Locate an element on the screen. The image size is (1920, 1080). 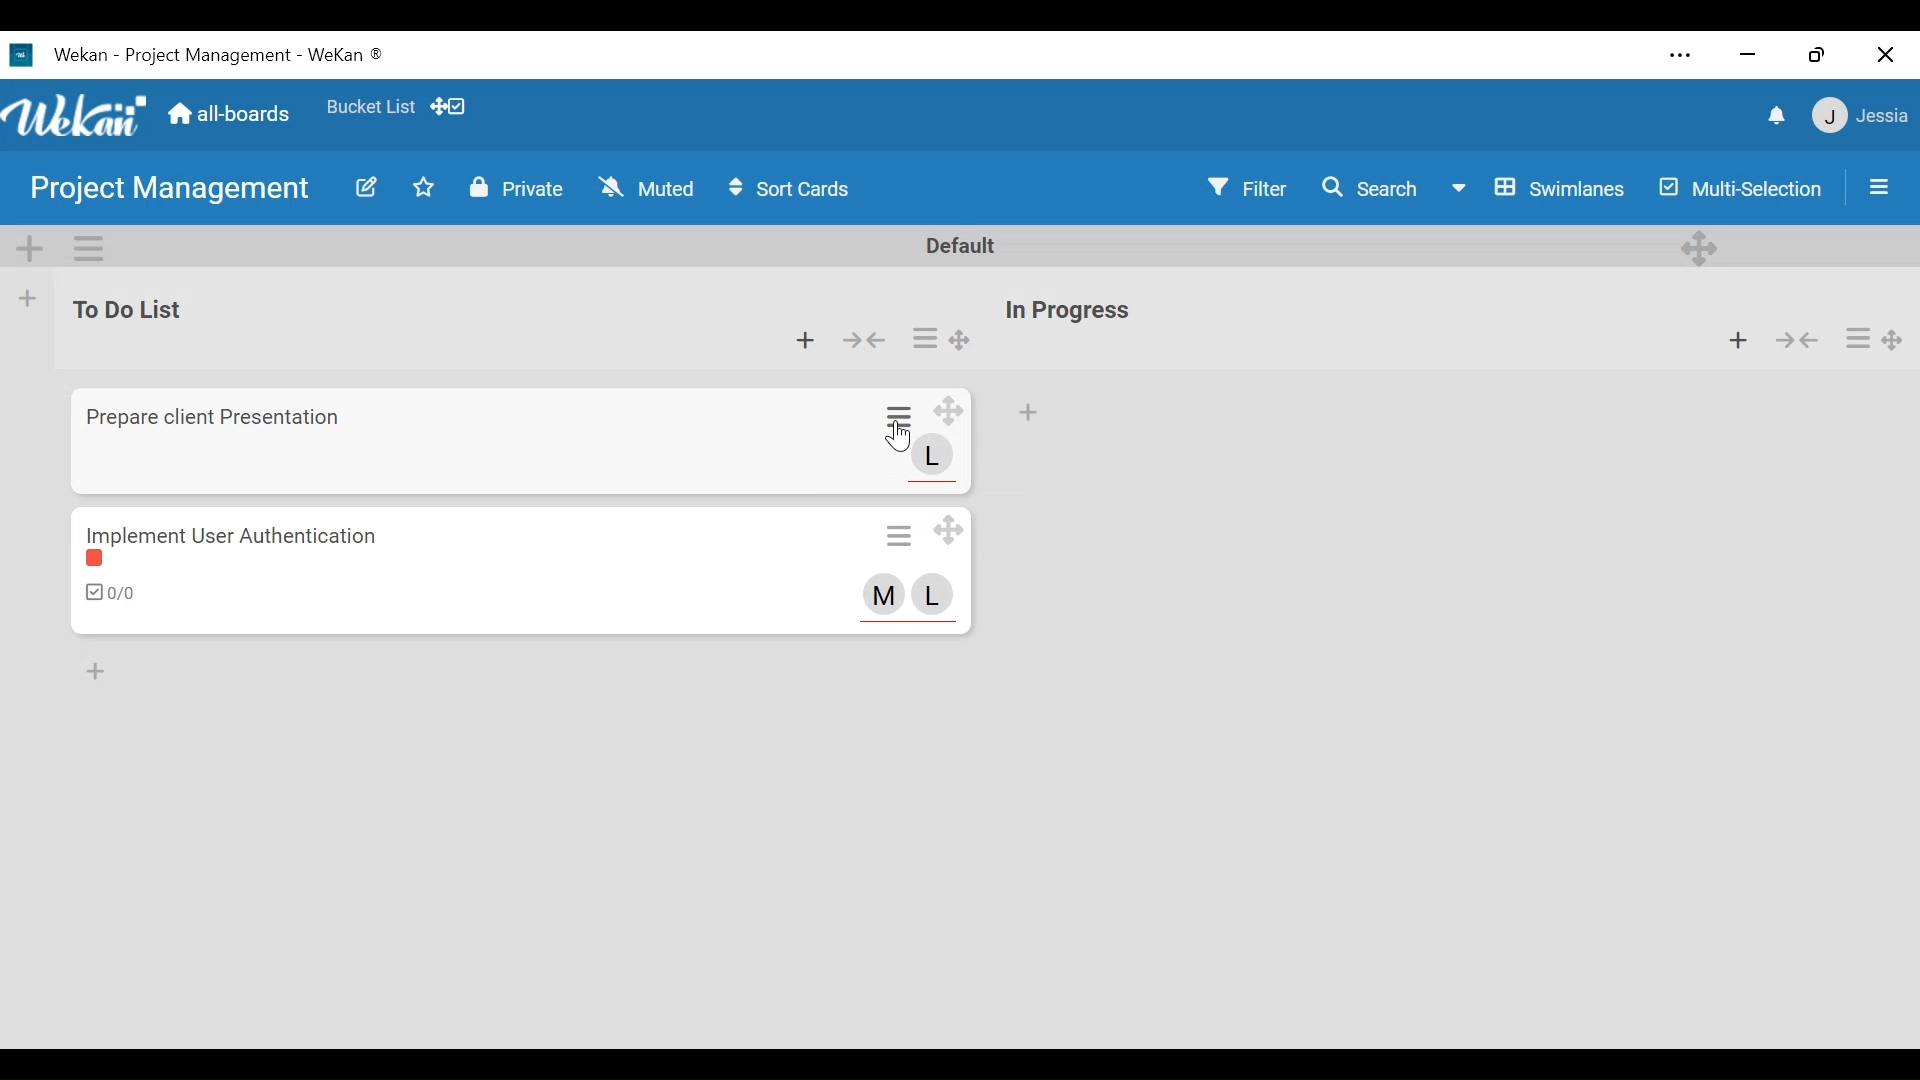
Board Name is located at coordinates (167, 191).